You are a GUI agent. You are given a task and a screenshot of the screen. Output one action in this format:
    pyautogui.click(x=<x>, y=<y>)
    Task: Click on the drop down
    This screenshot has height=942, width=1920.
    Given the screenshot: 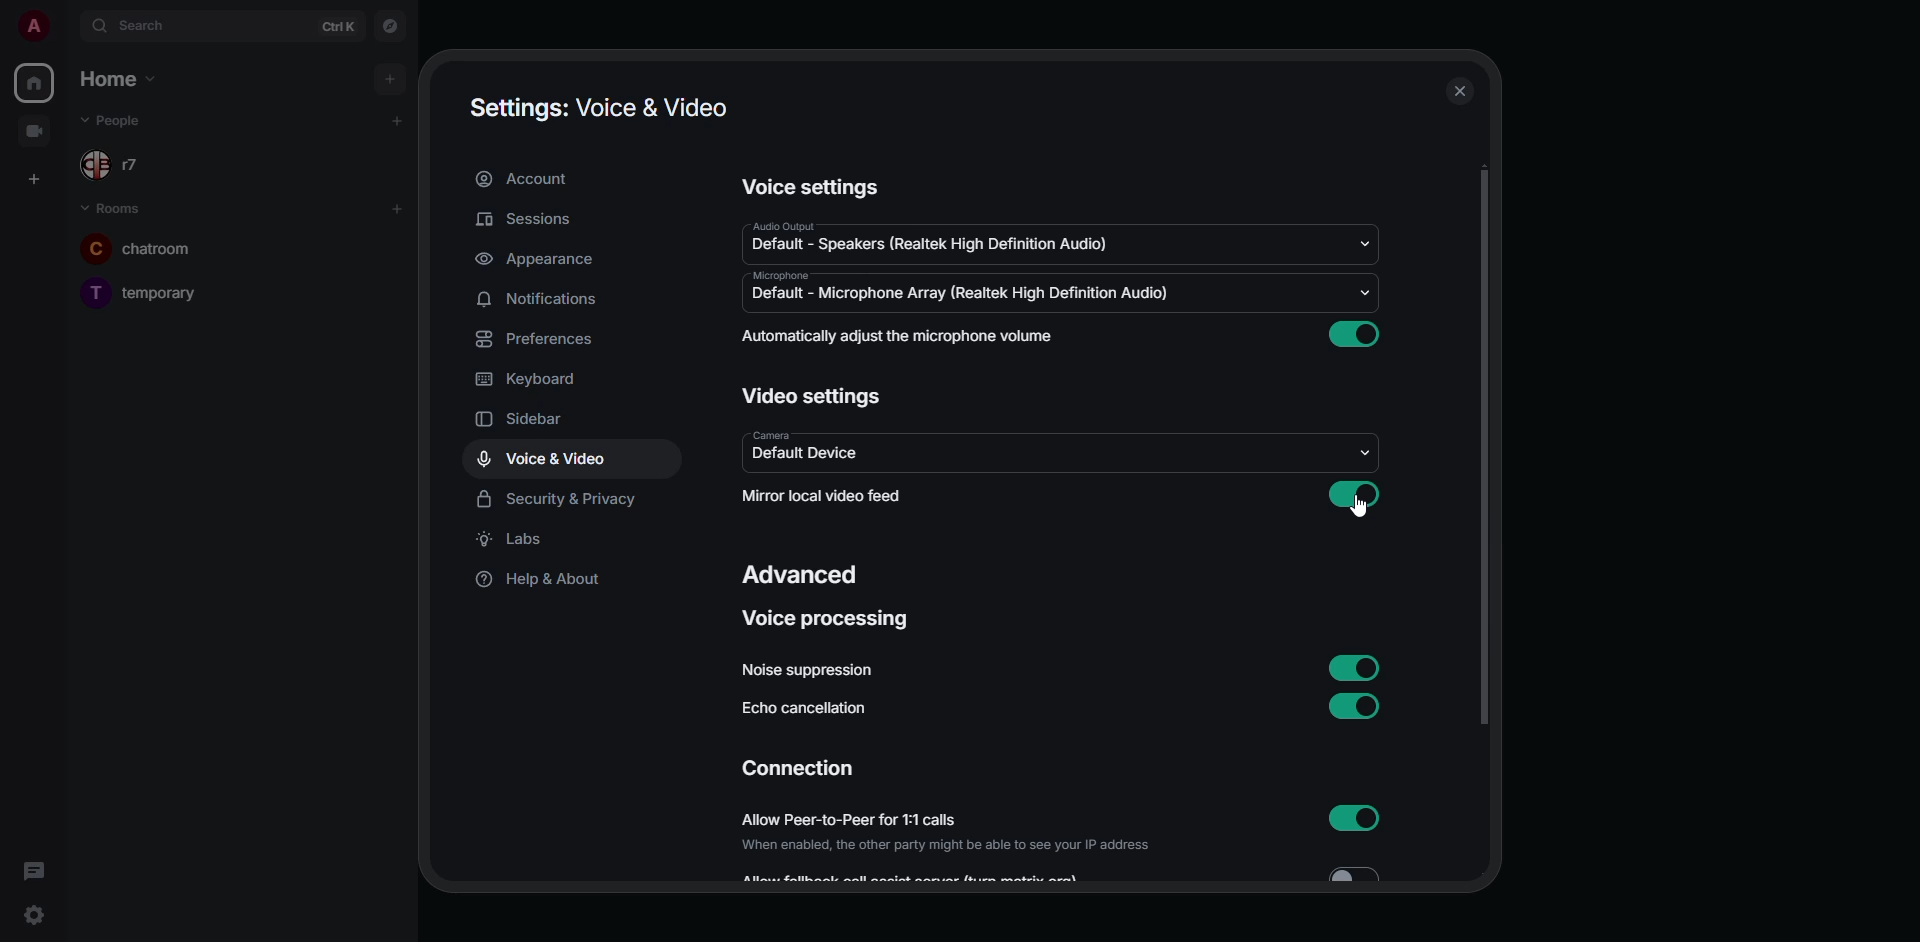 What is the action you would take?
    pyautogui.click(x=1364, y=293)
    